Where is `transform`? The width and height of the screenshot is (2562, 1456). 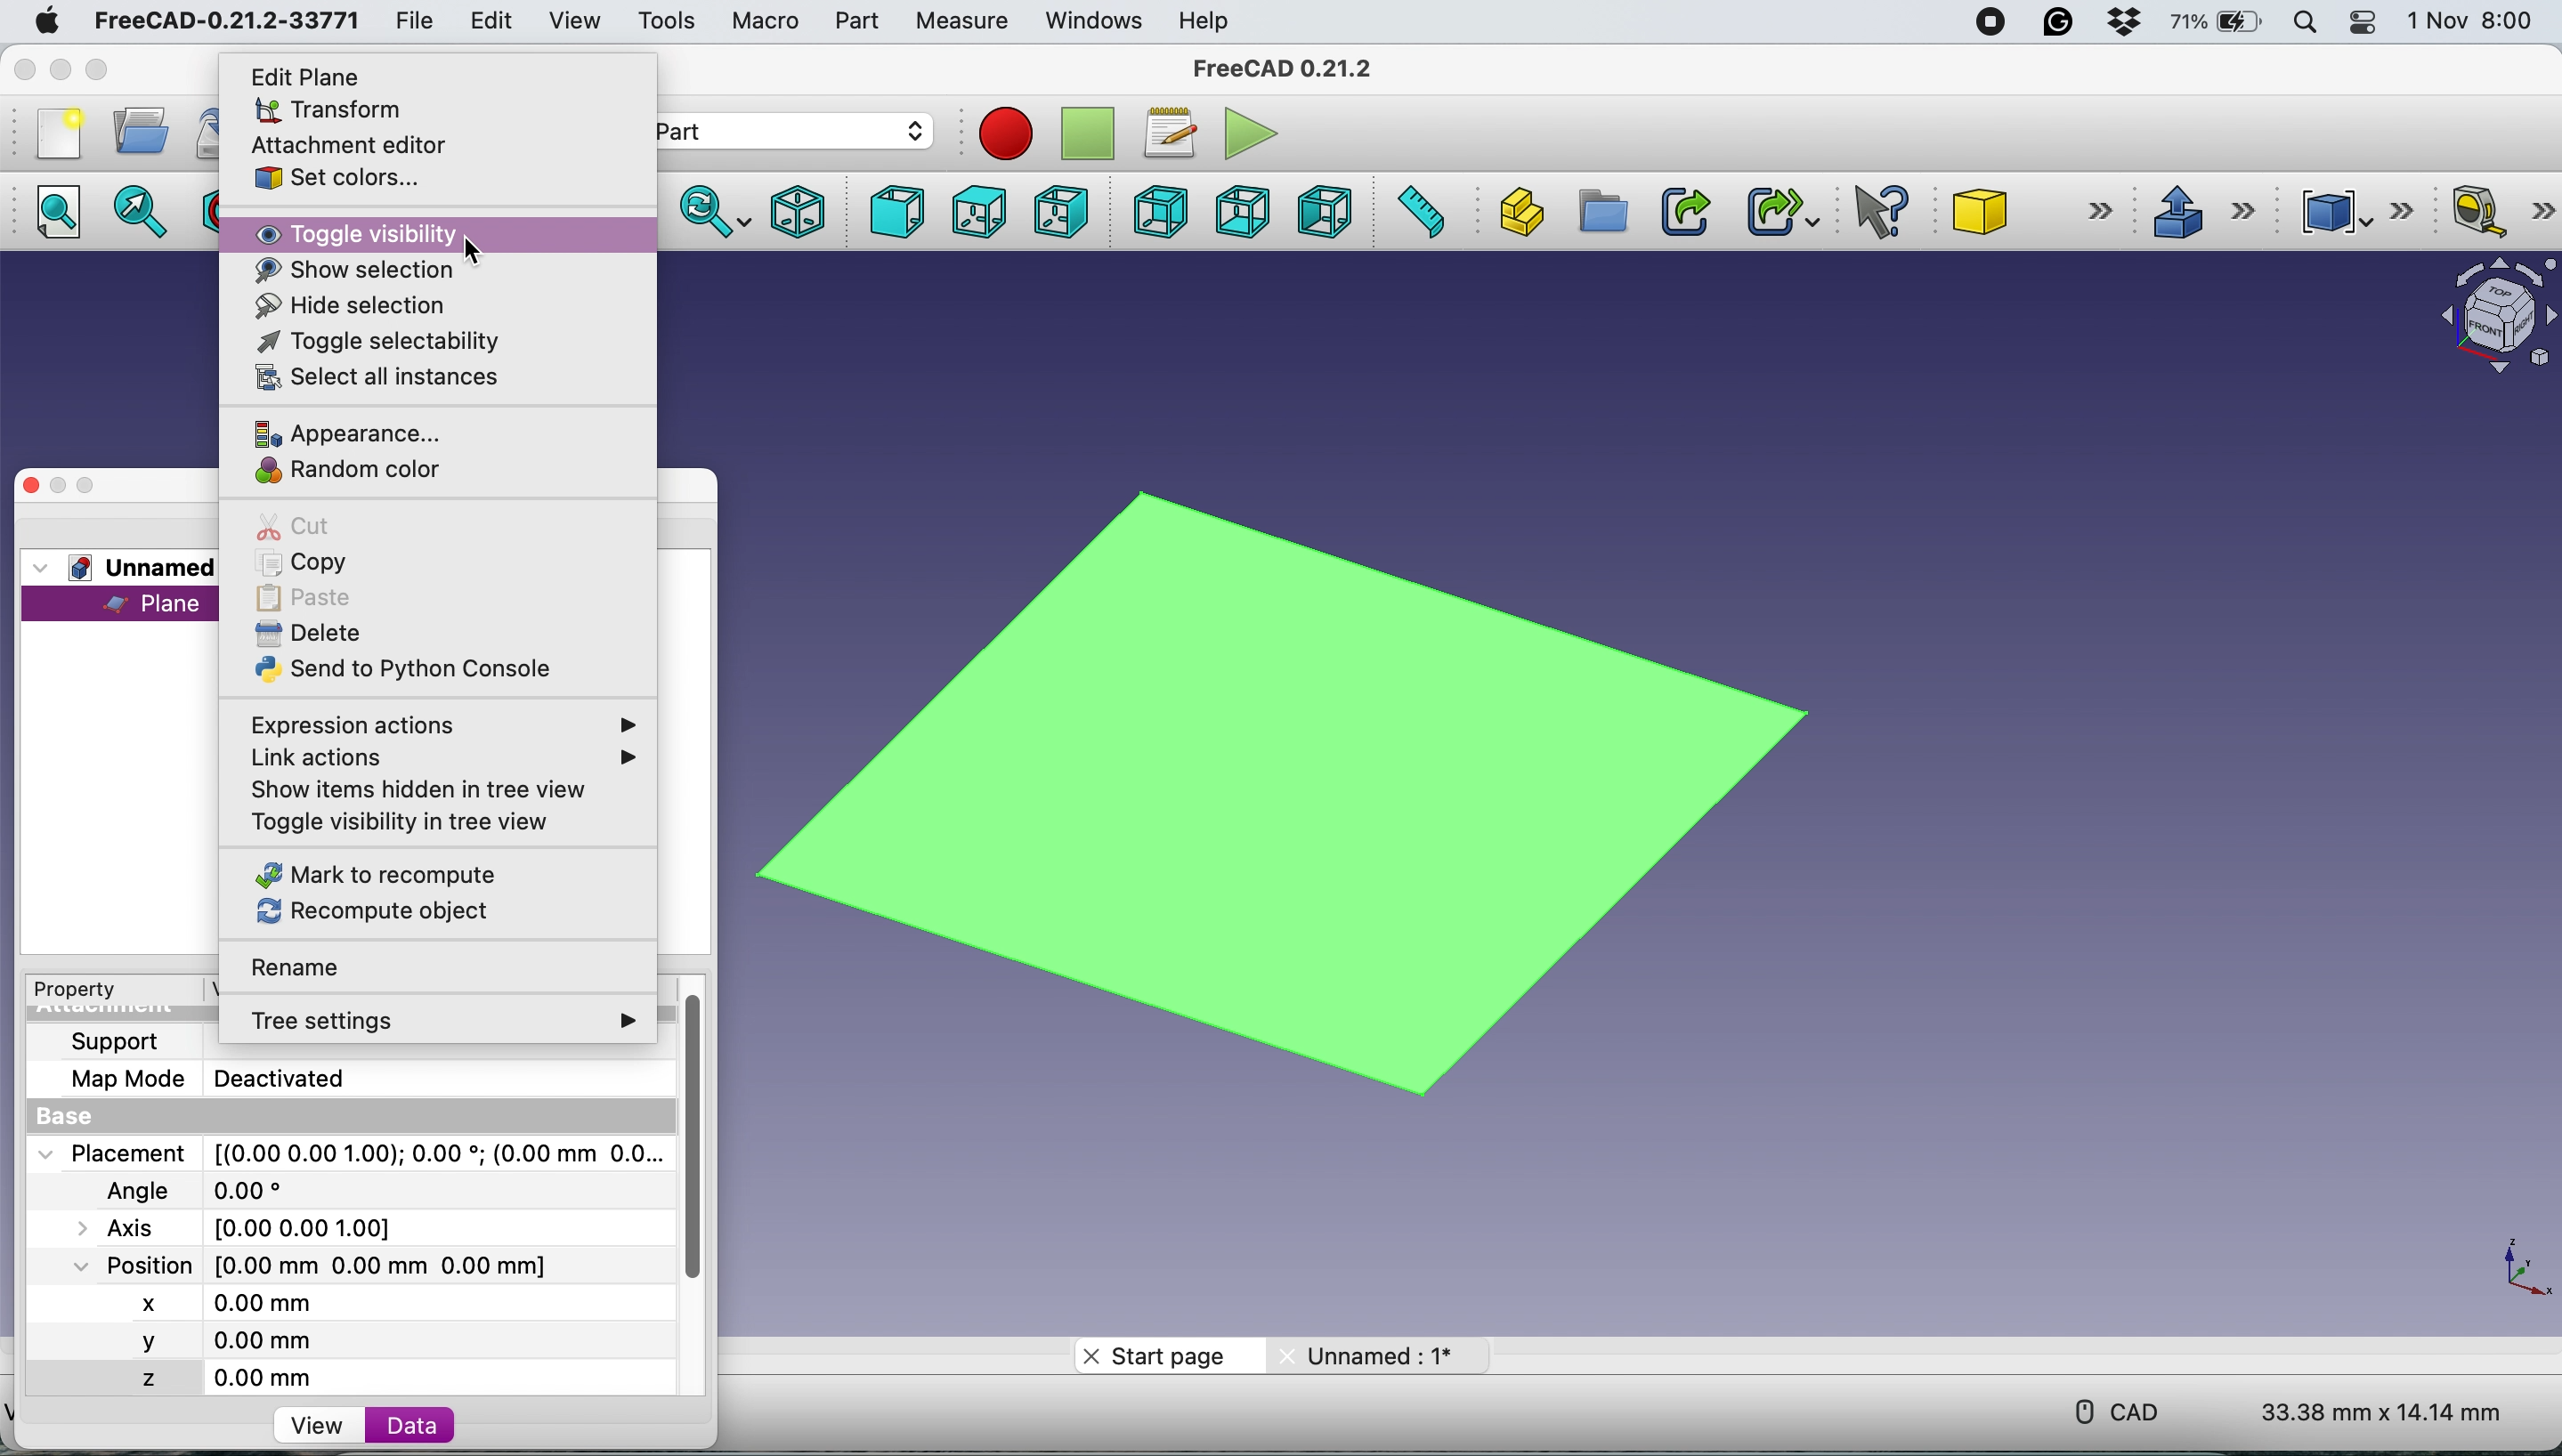
transform is located at coordinates (324, 112).